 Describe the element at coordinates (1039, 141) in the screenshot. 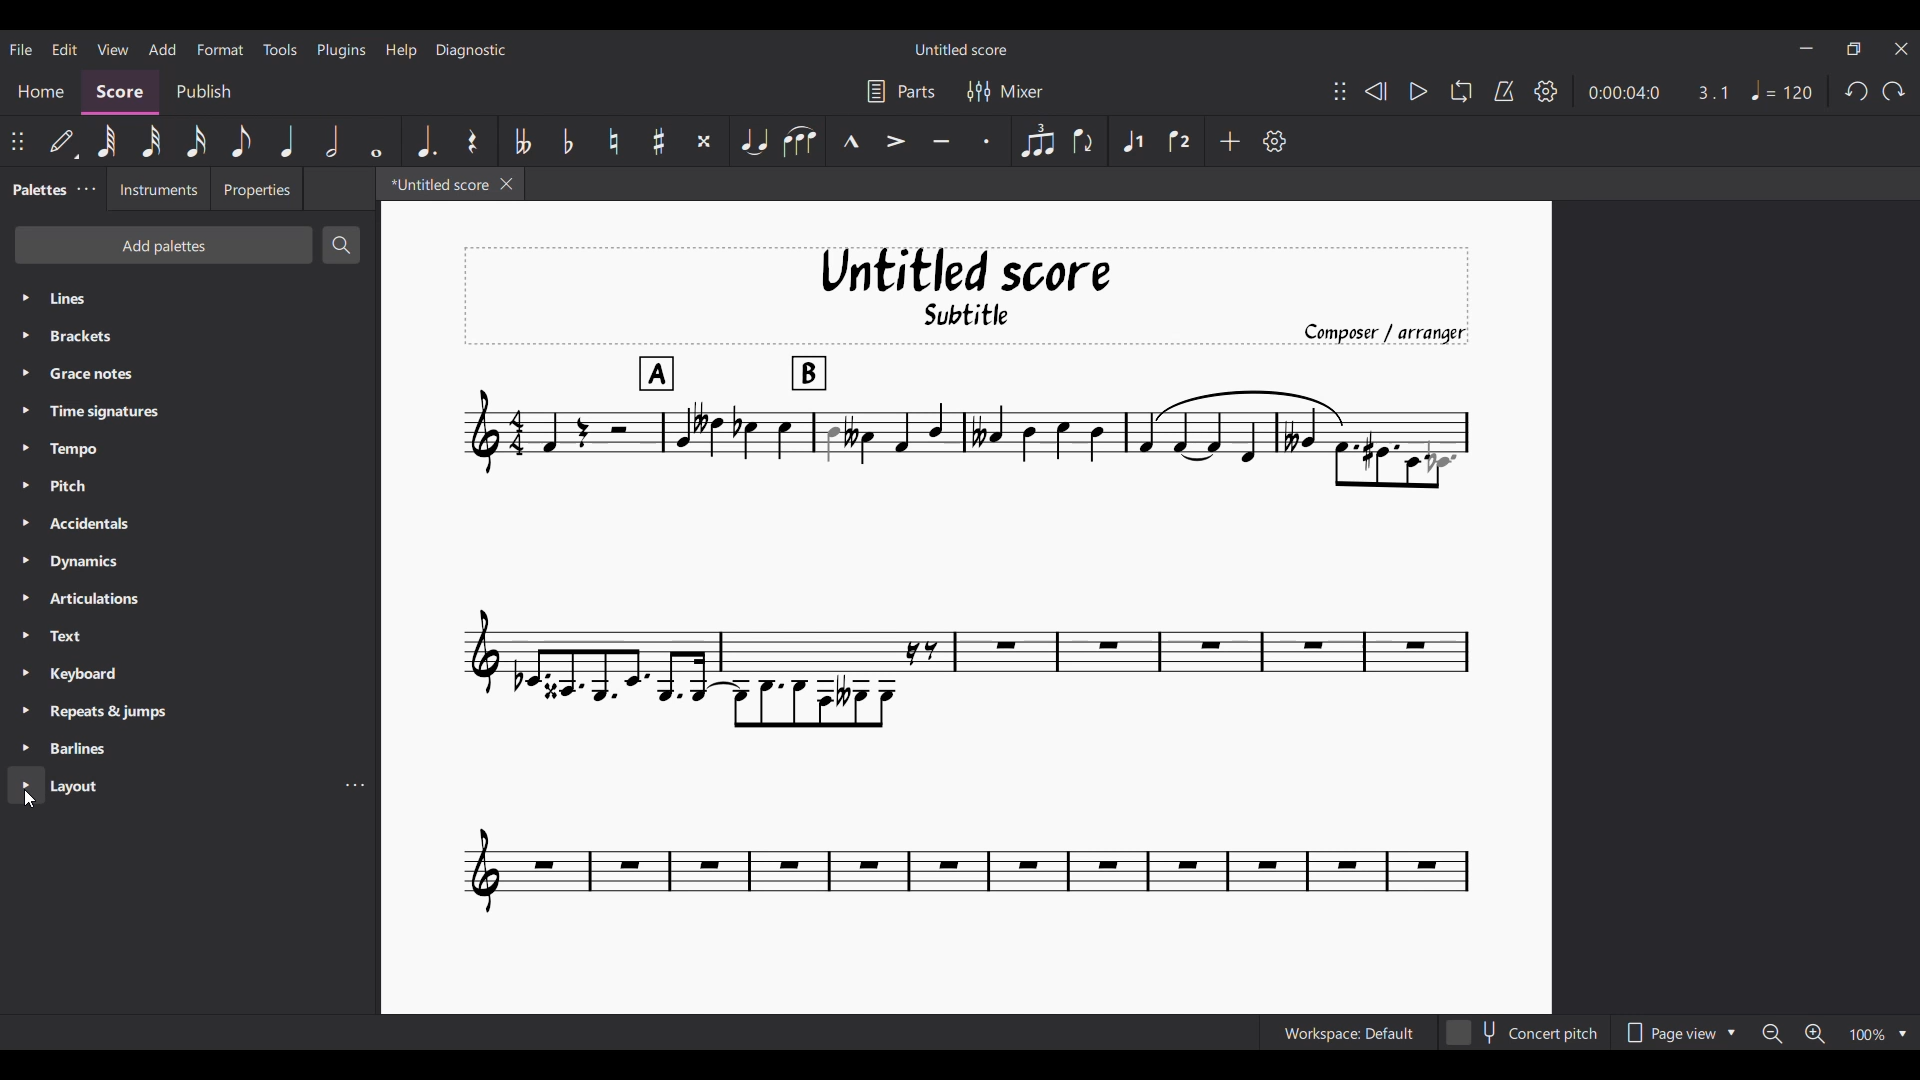

I see `Tuplet` at that location.